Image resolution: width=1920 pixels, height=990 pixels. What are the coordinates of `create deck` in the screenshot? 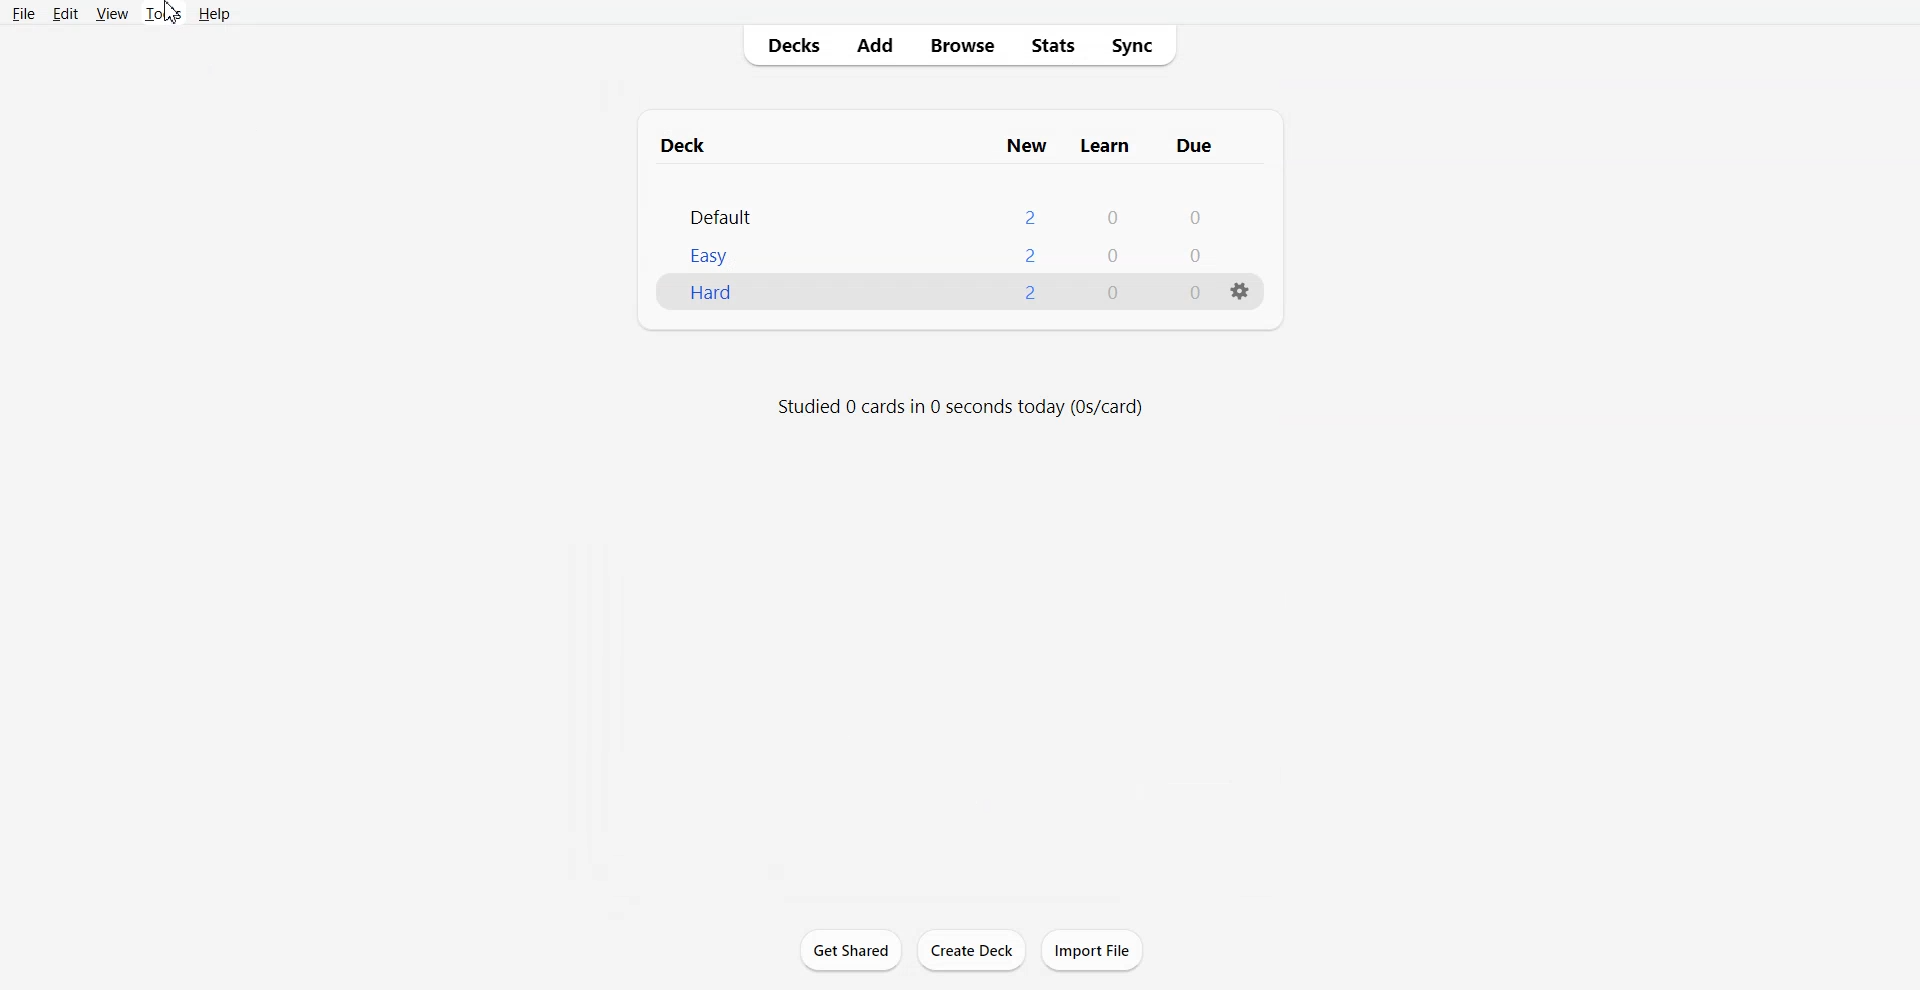 It's located at (981, 949).